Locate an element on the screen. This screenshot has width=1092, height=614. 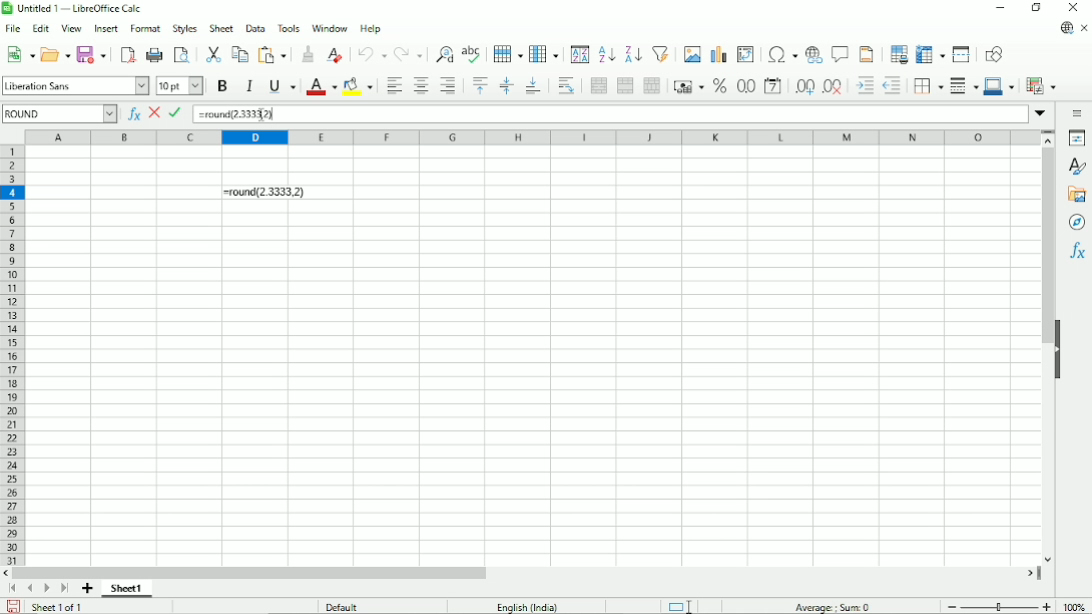
Function wizard is located at coordinates (132, 113).